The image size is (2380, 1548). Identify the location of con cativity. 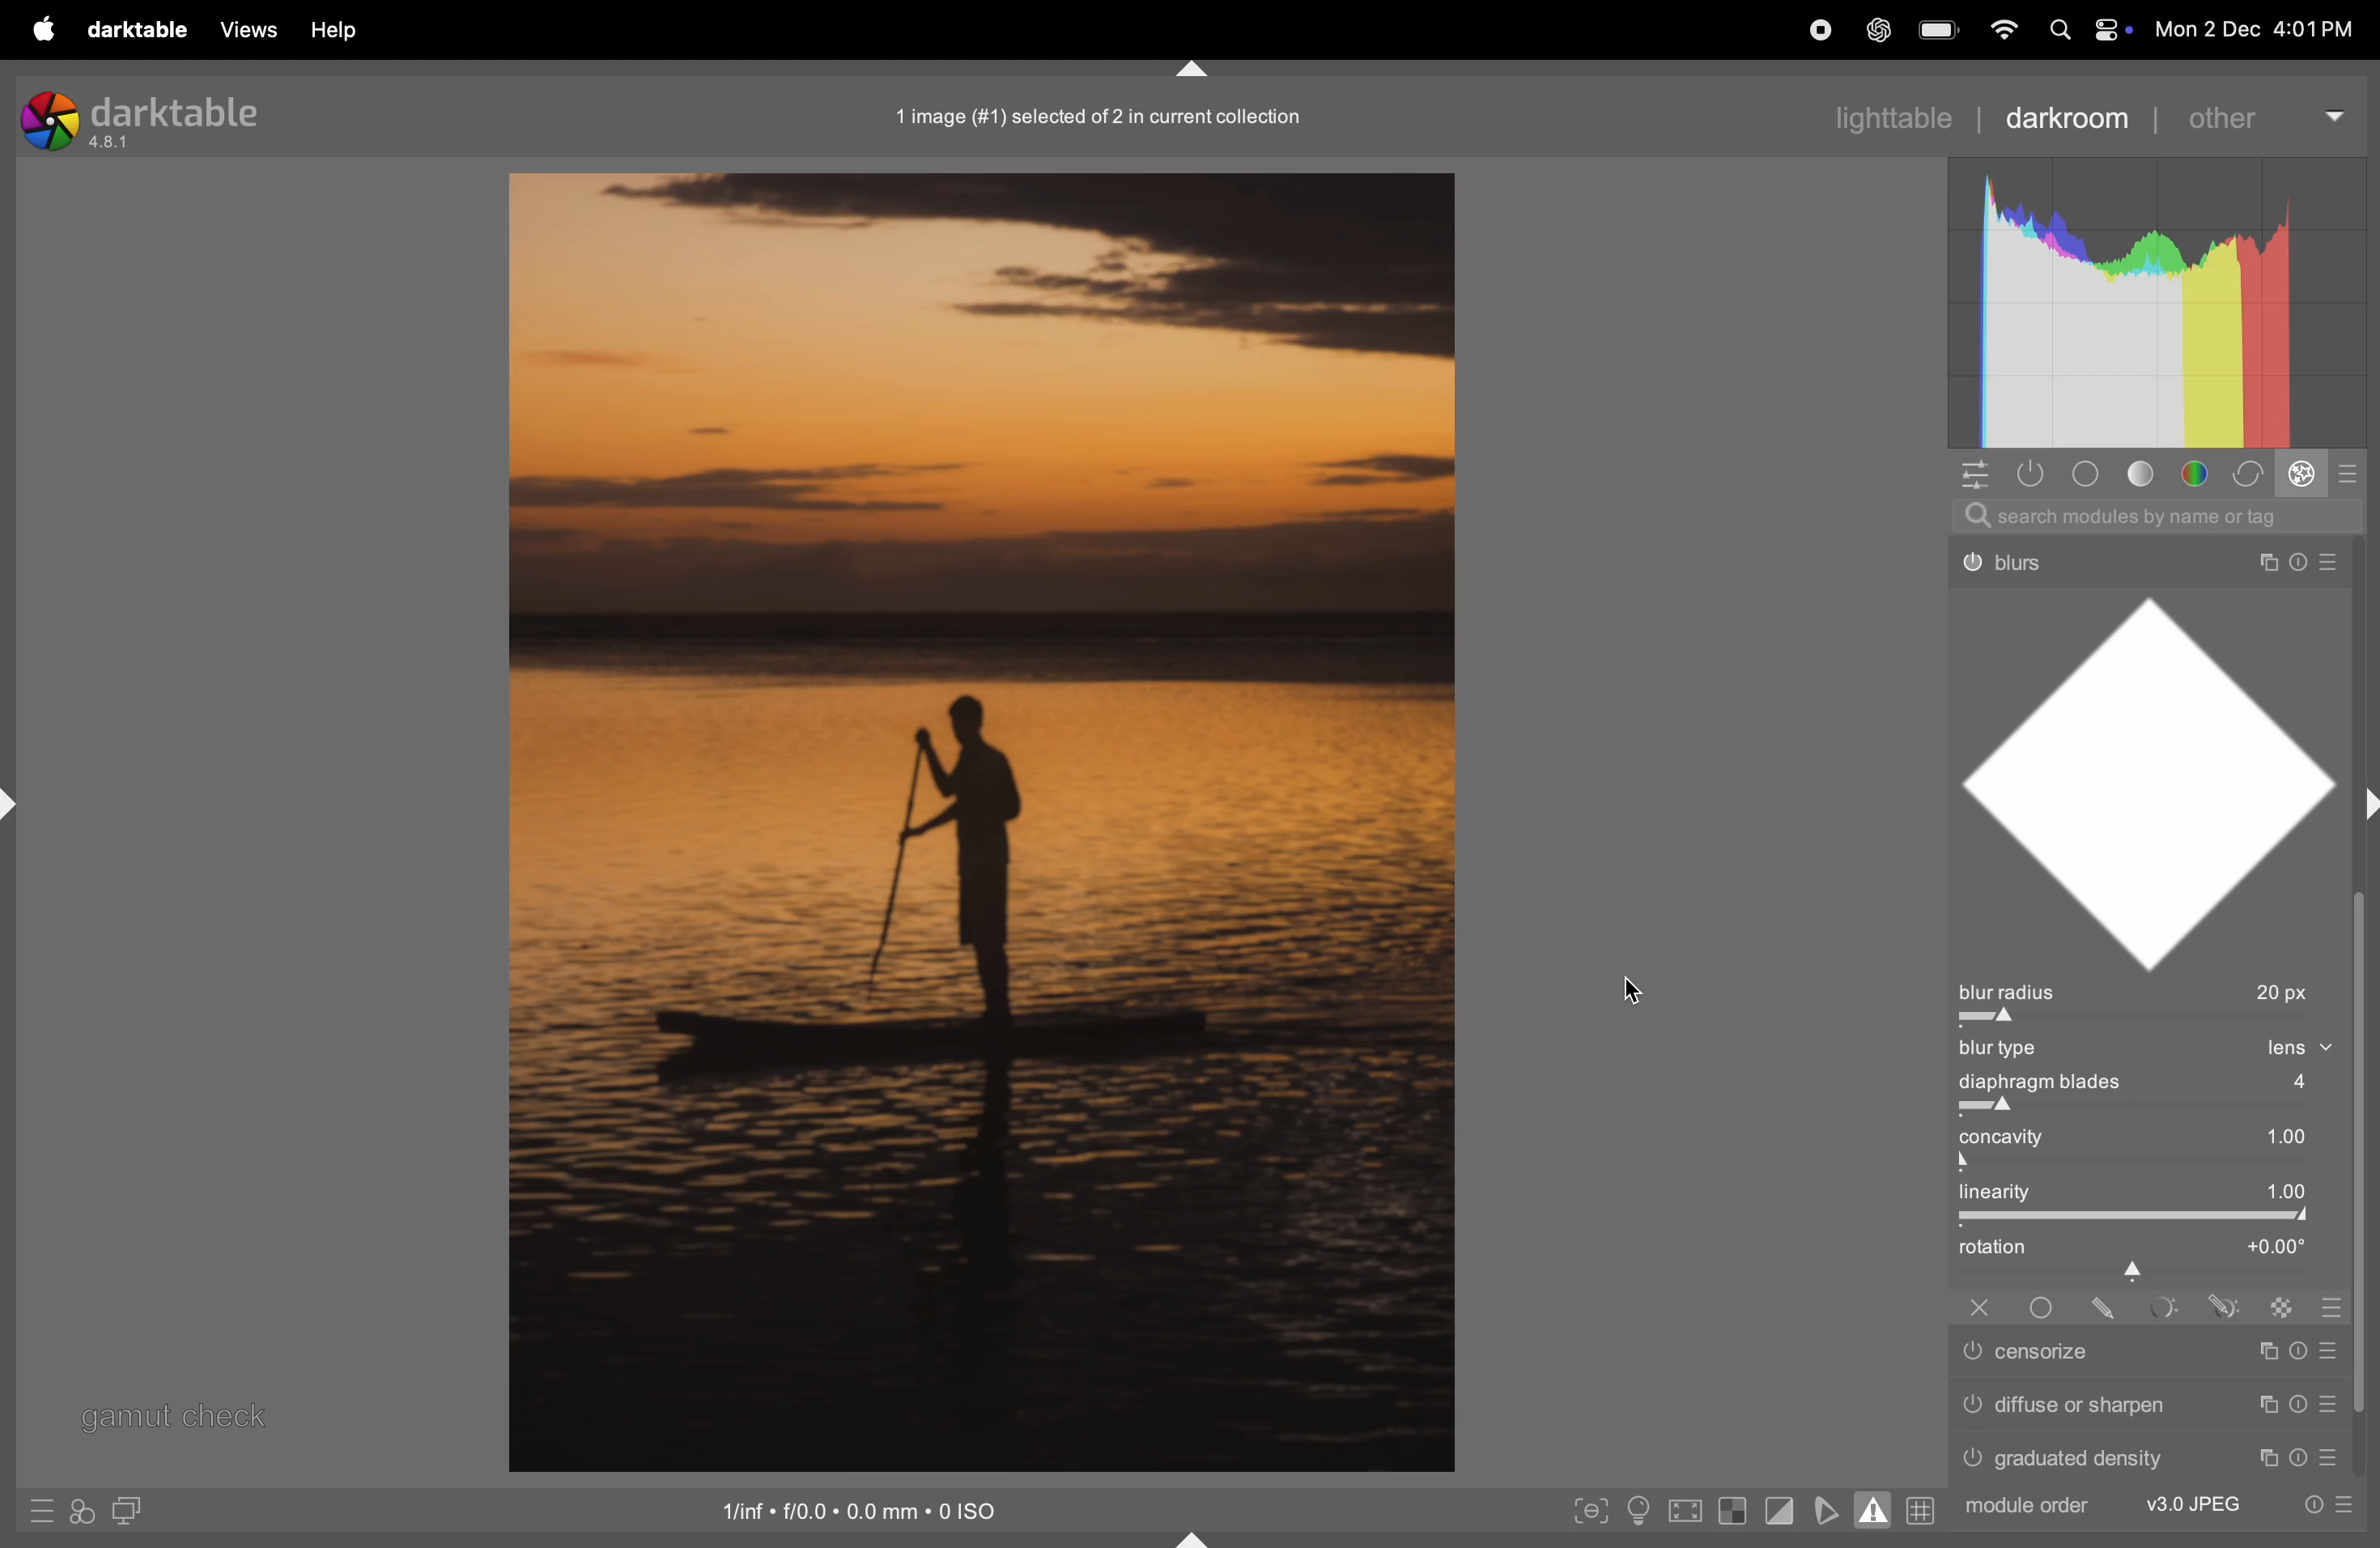
(2156, 1136).